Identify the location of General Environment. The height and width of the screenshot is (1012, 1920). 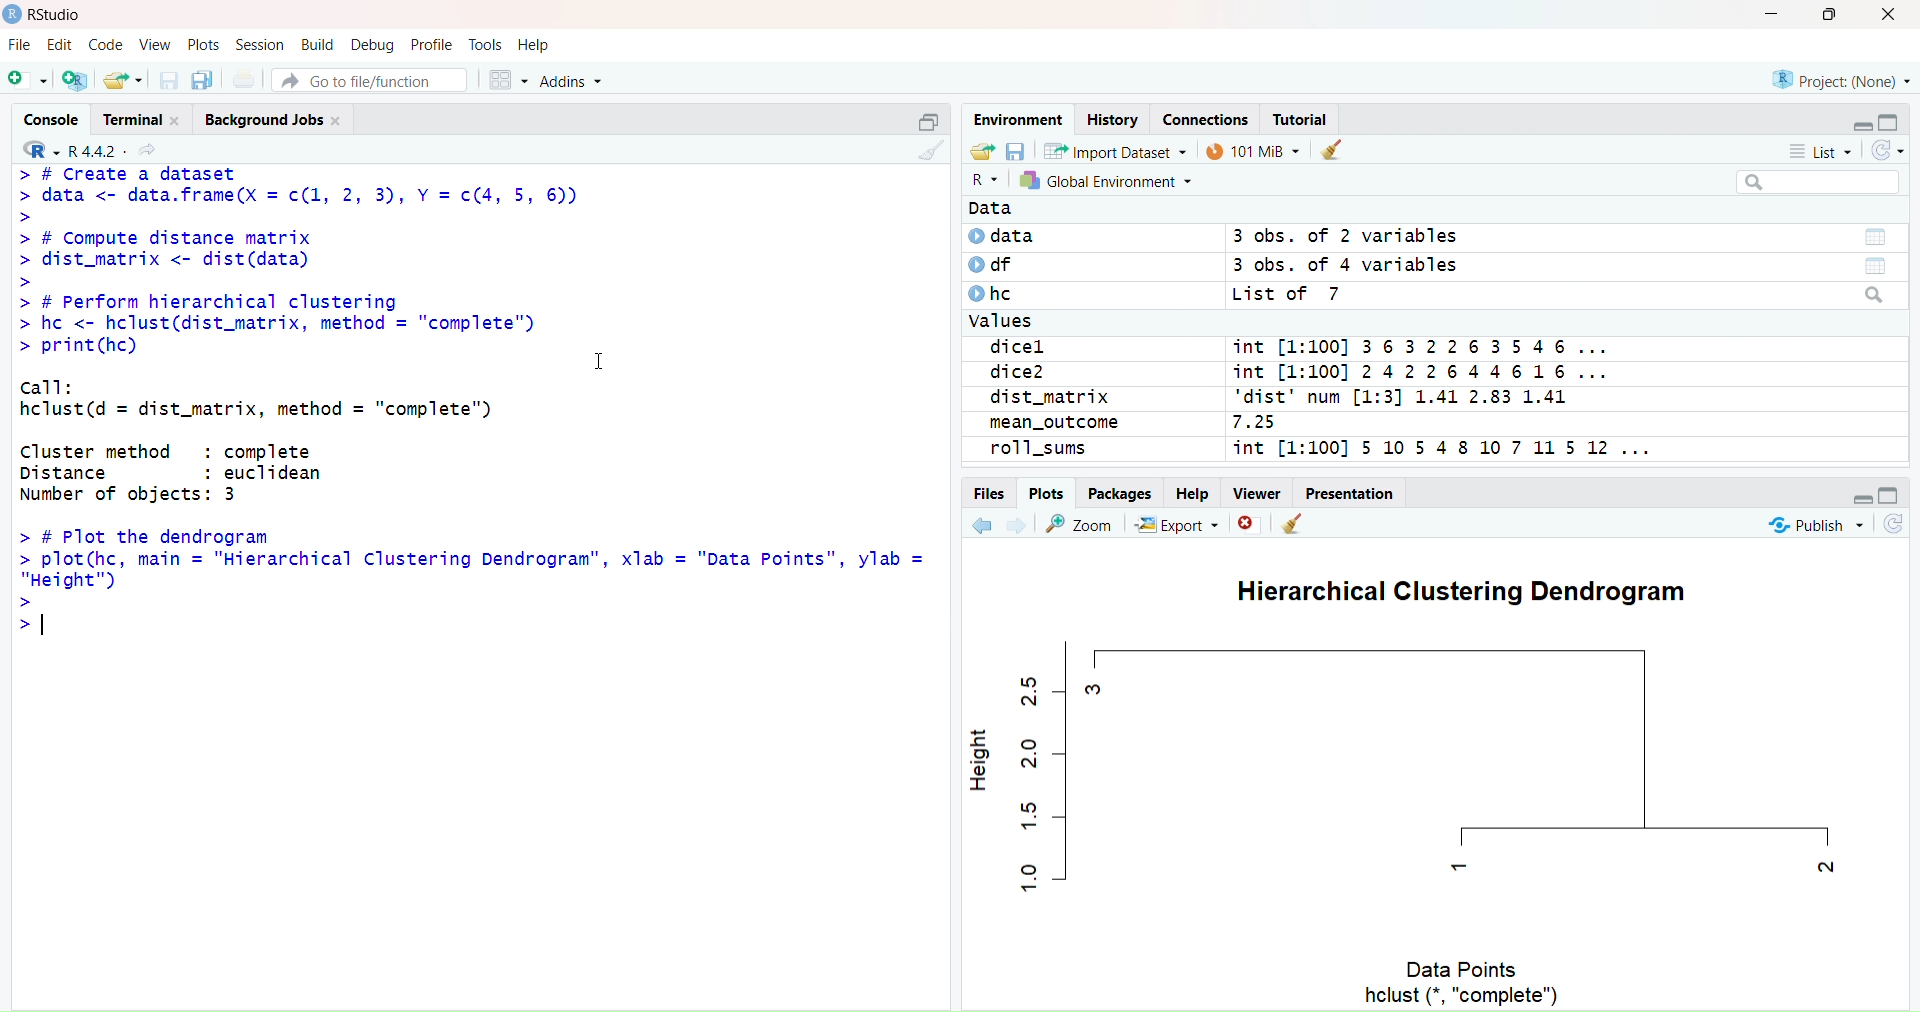
(1114, 180).